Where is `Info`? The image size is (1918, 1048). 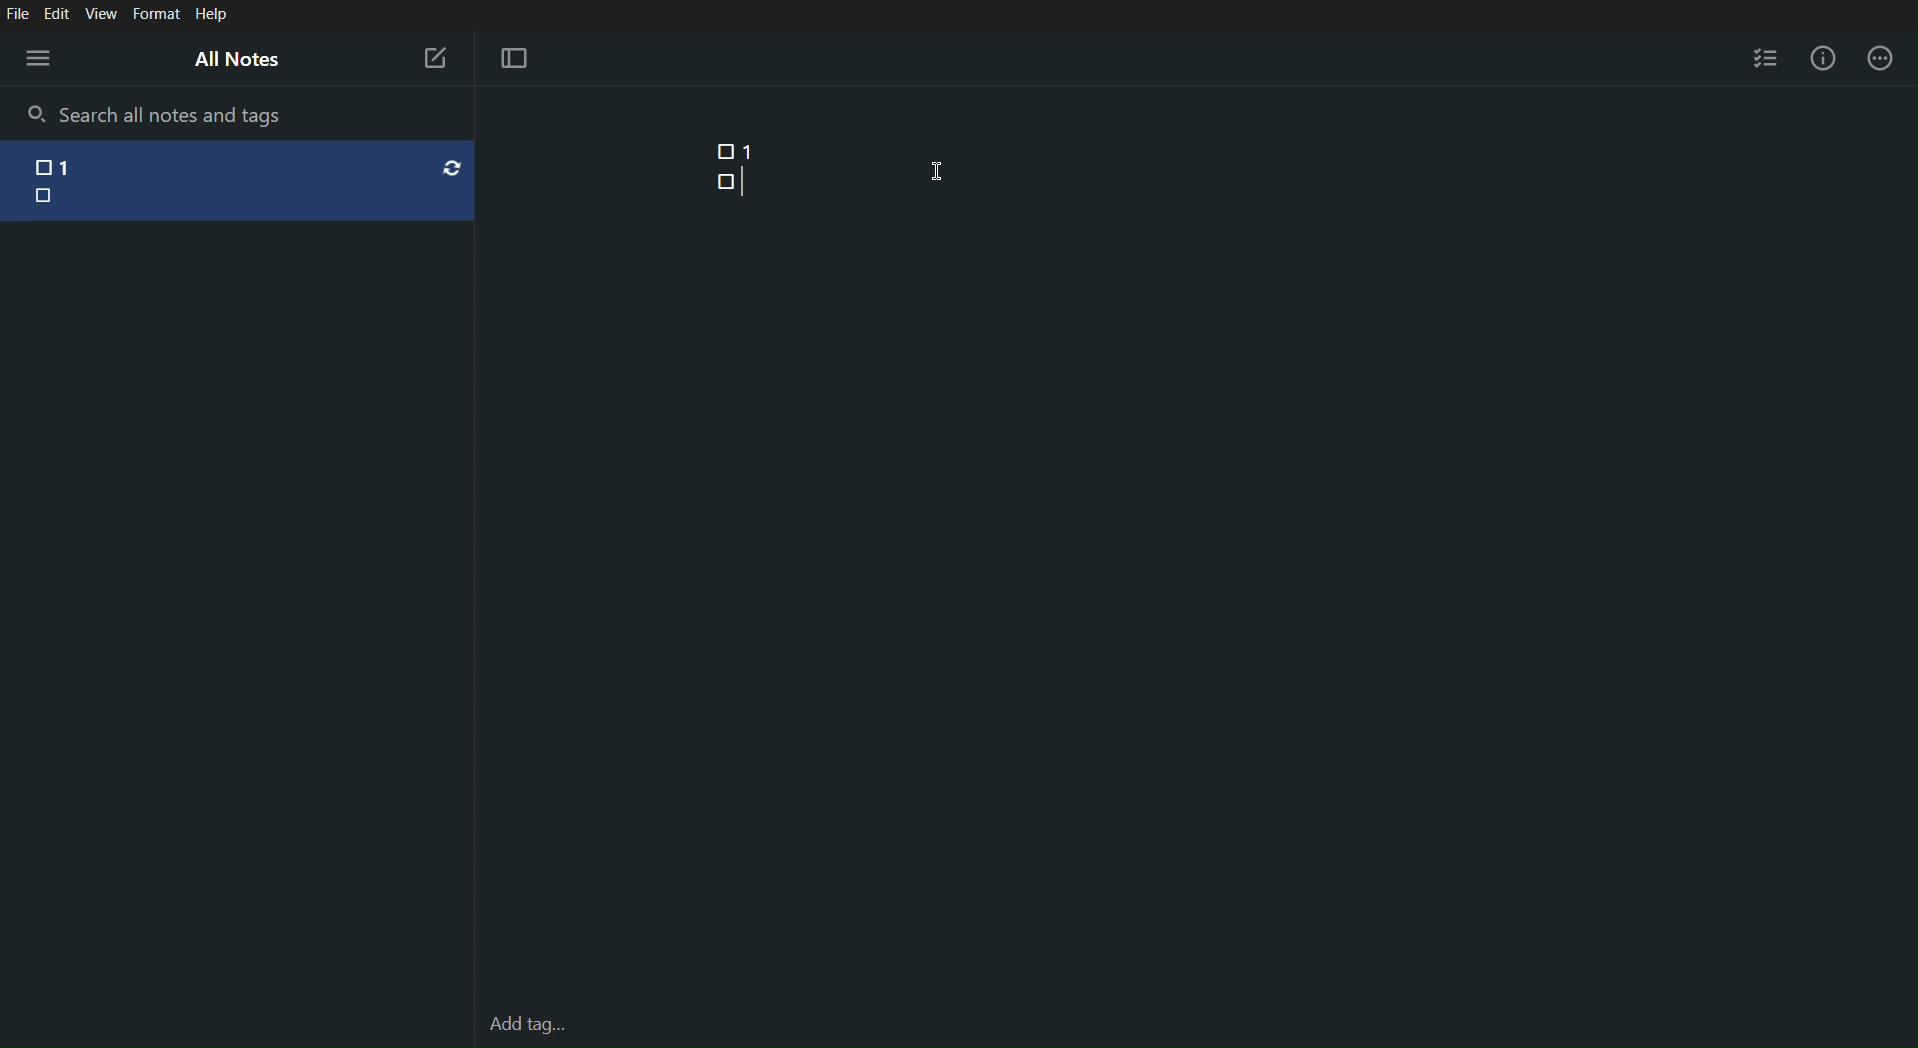
Info is located at coordinates (1828, 58).